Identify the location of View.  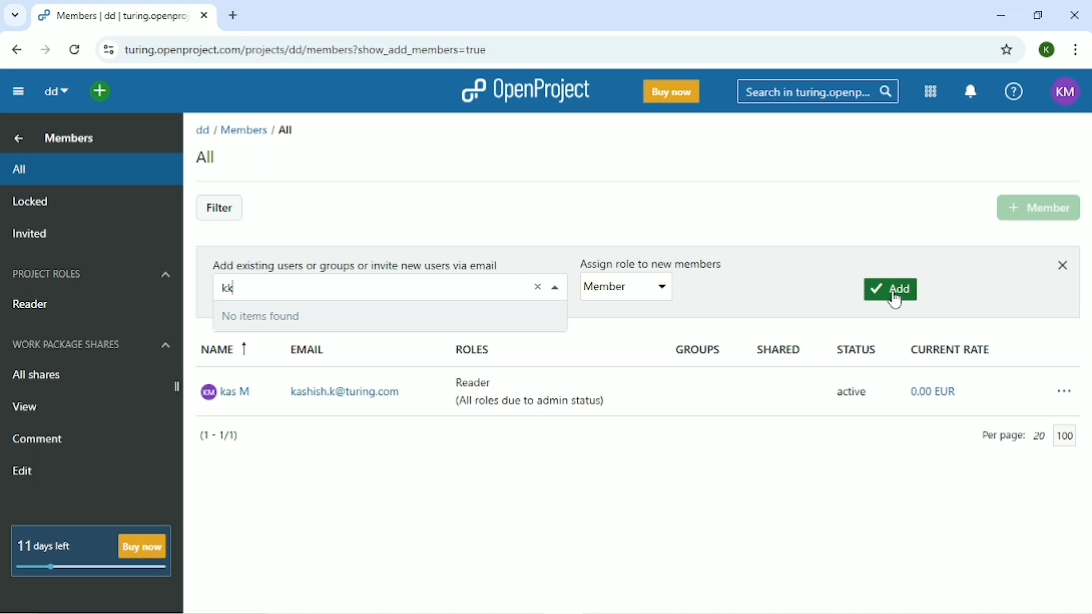
(28, 407).